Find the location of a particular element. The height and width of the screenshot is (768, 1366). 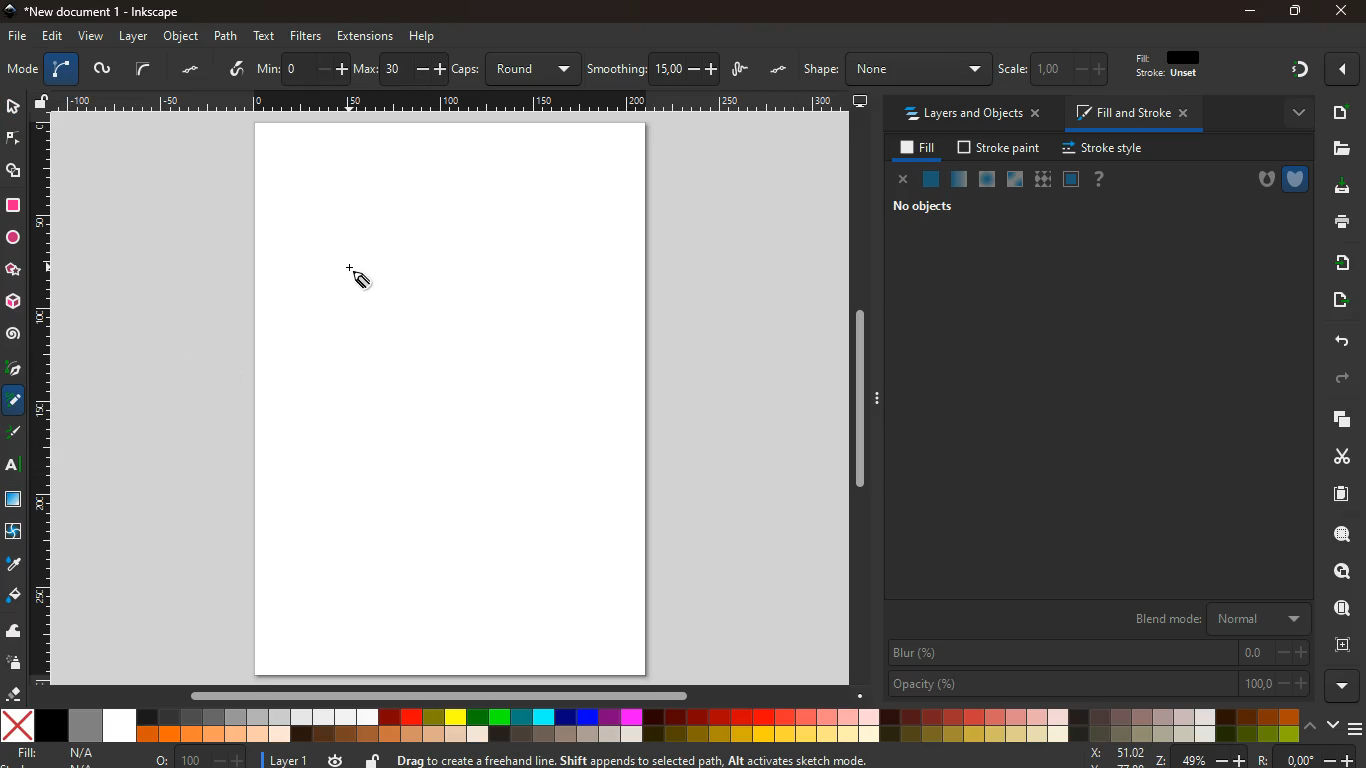

circle is located at coordinates (13, 238).